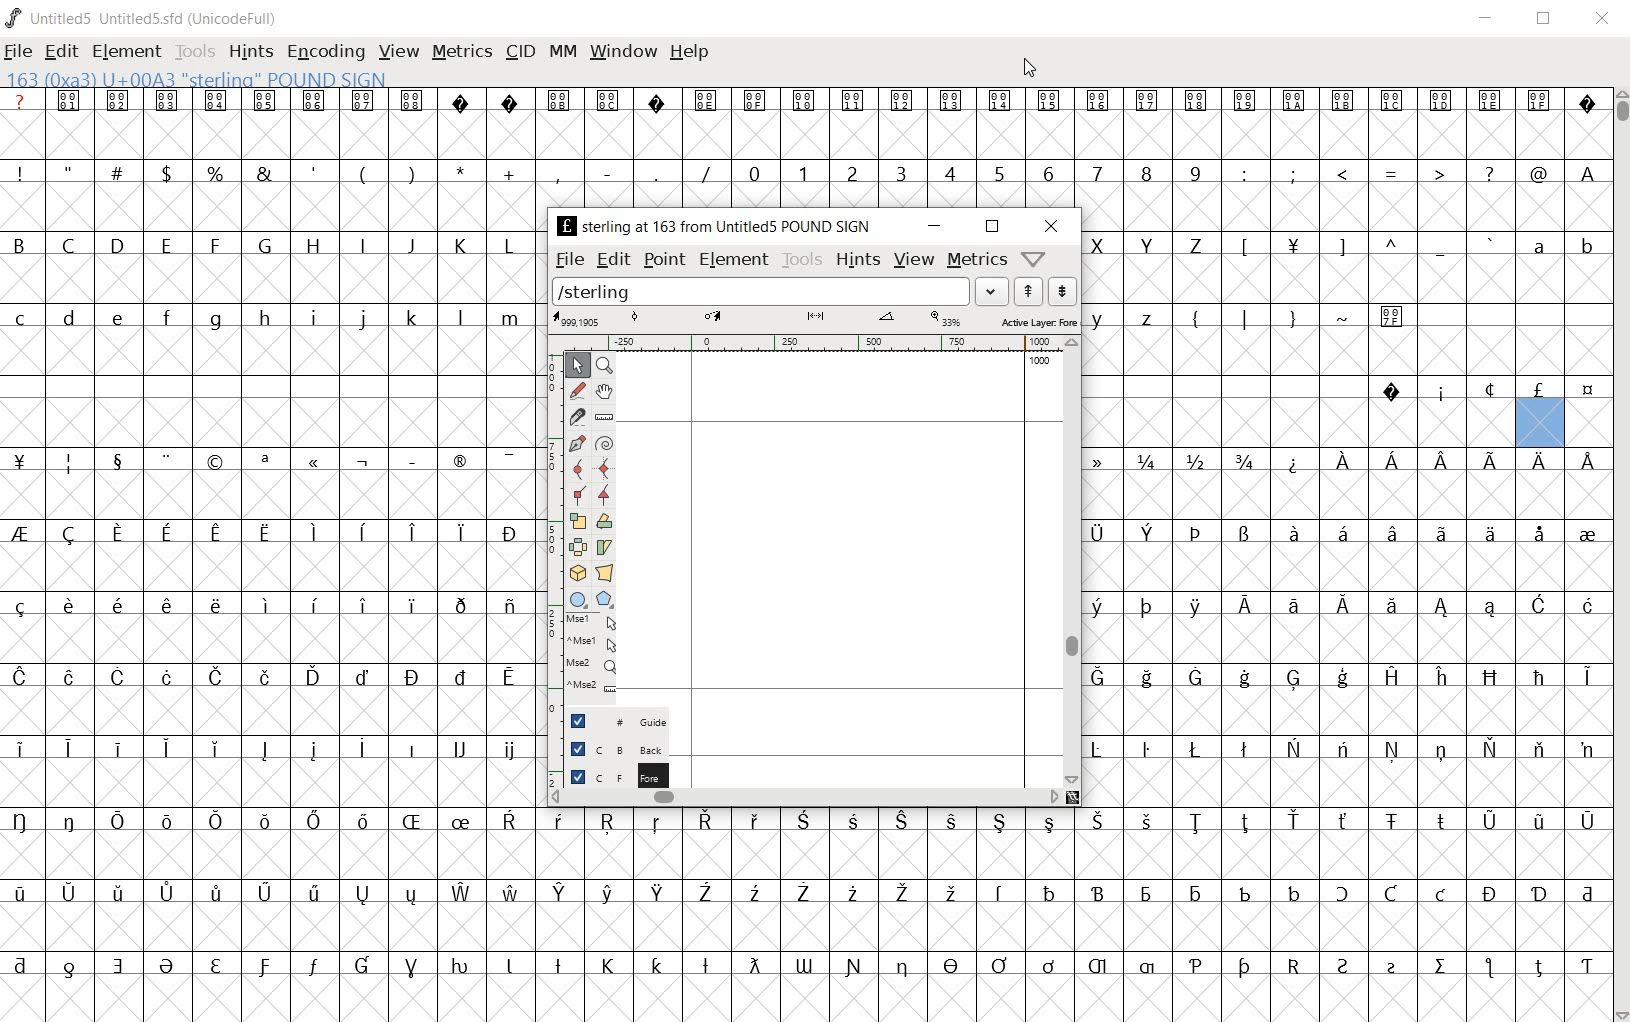 The image size is (1630, 1022). What do you see at coordinates (463, 171) in the screenshot?
I see `*` at bounding box center [463, 171].